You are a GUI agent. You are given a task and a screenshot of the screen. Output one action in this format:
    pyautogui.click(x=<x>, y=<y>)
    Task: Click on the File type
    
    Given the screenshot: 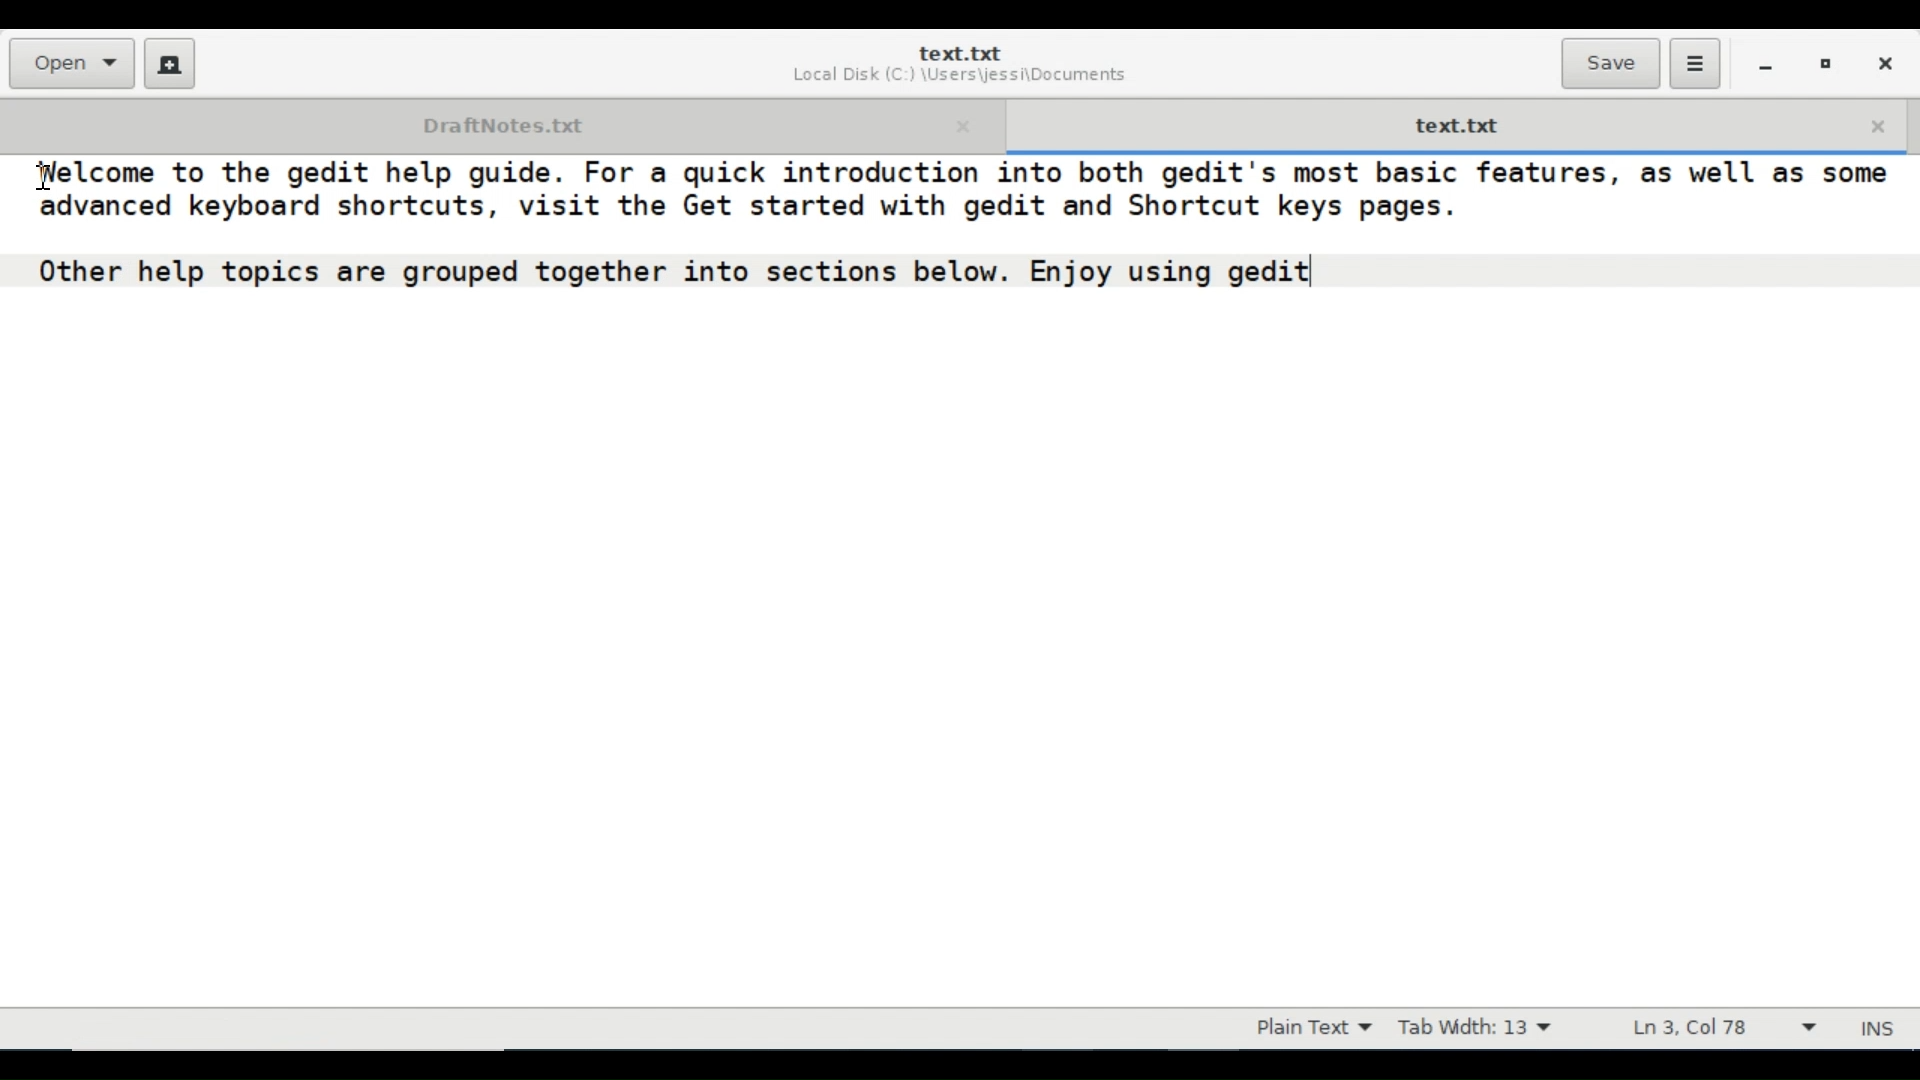 What is the action you would take?
    pyautogui.click(x=1309, y=1028)
    